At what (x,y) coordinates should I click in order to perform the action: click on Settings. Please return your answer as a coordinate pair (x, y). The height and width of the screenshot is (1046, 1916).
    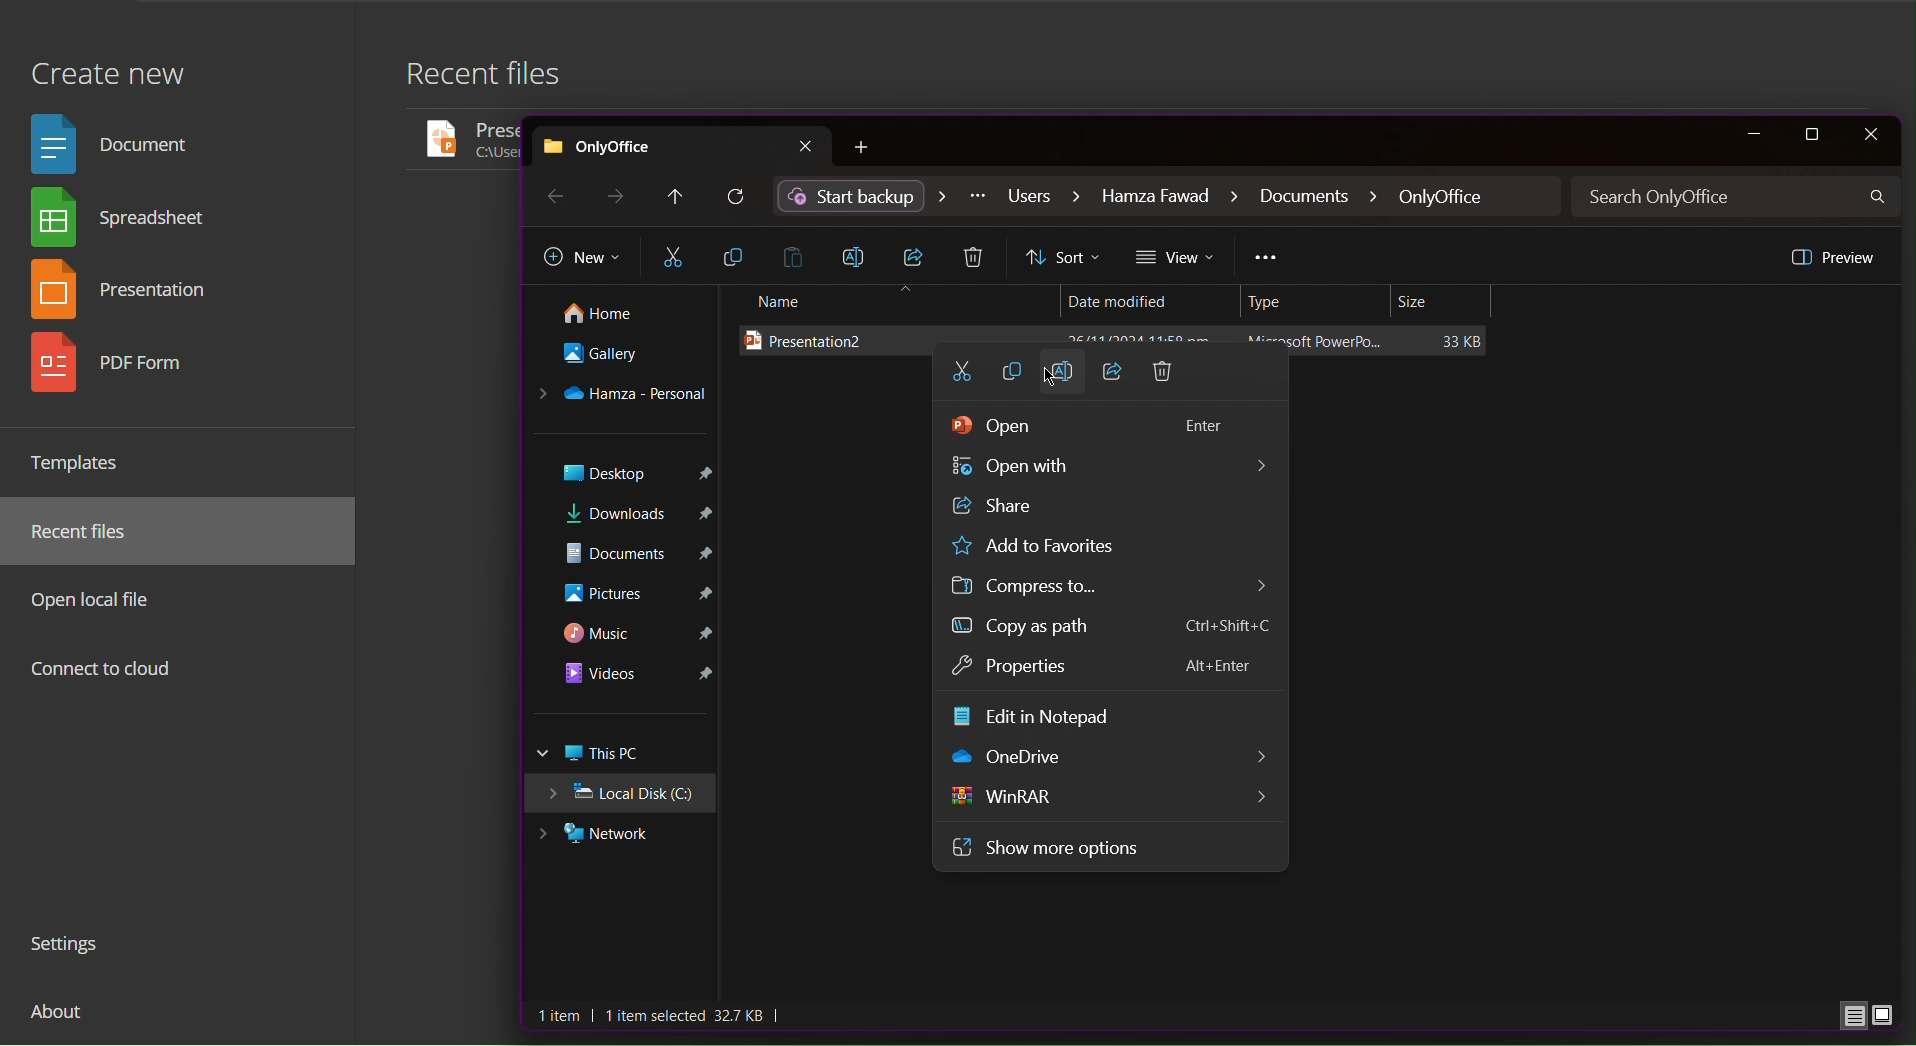
    Looking at the image, I should click on (73, 947).